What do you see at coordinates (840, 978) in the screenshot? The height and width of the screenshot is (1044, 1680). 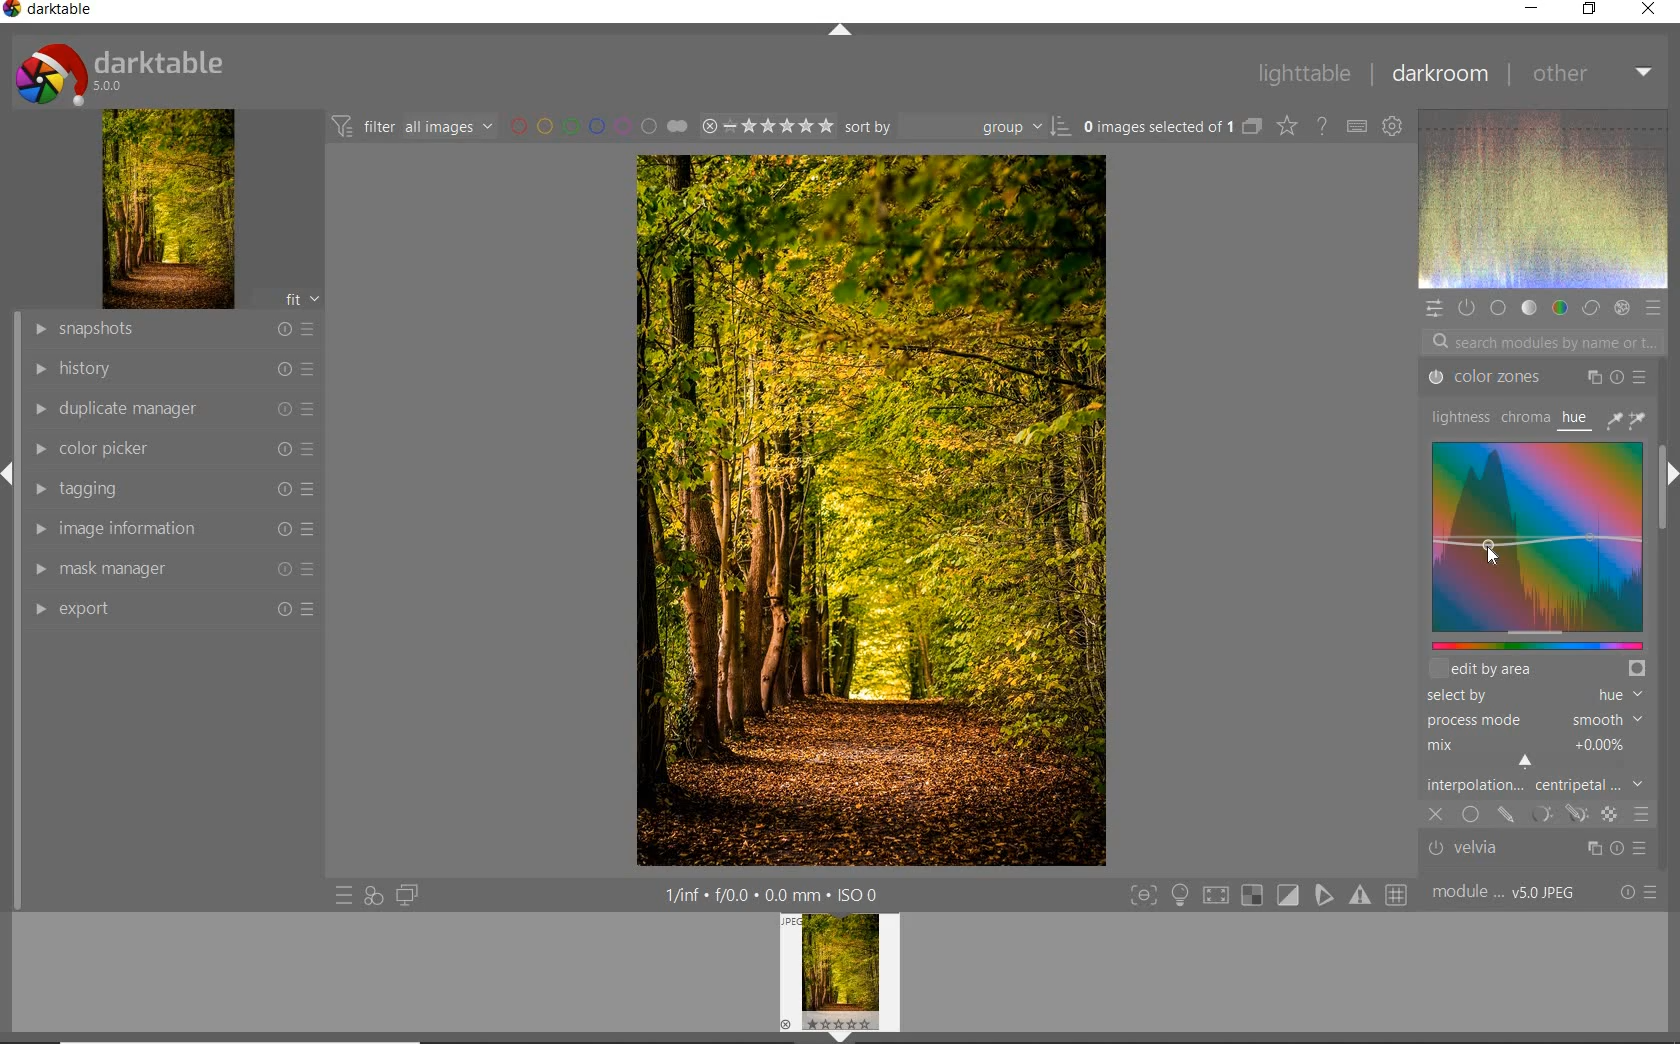 I see `IMAGE PREVIEW` at bounding box center [840, 978].